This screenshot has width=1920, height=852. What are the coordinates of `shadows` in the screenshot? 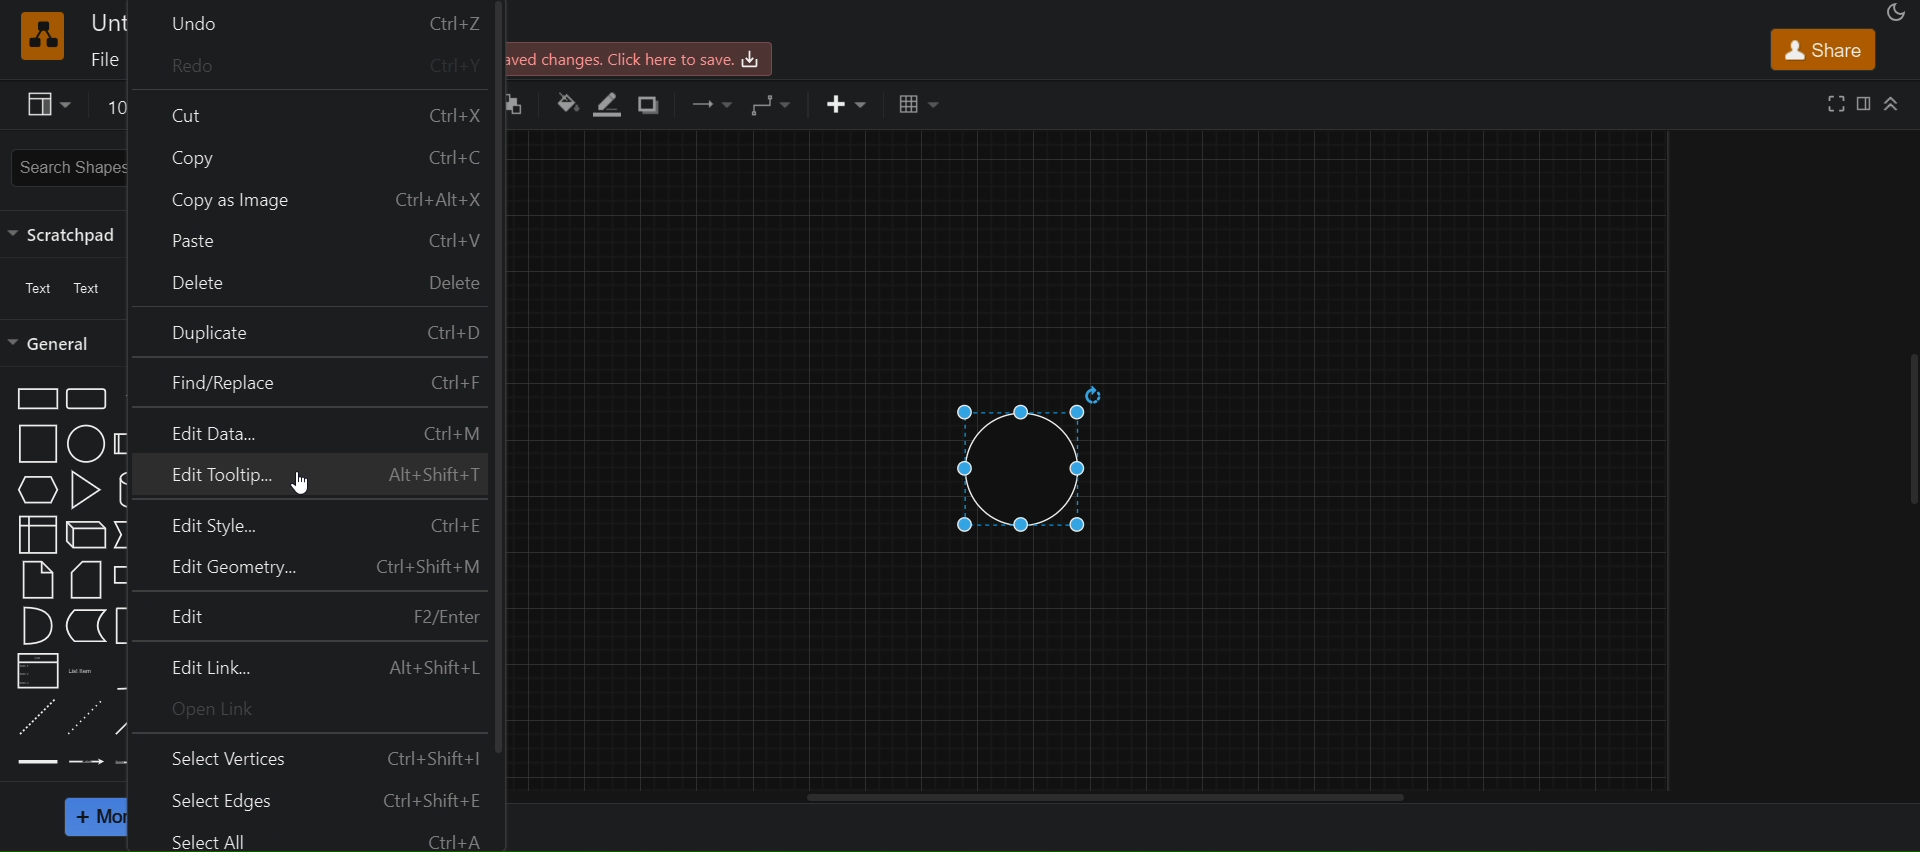 It's located at (650, 107).